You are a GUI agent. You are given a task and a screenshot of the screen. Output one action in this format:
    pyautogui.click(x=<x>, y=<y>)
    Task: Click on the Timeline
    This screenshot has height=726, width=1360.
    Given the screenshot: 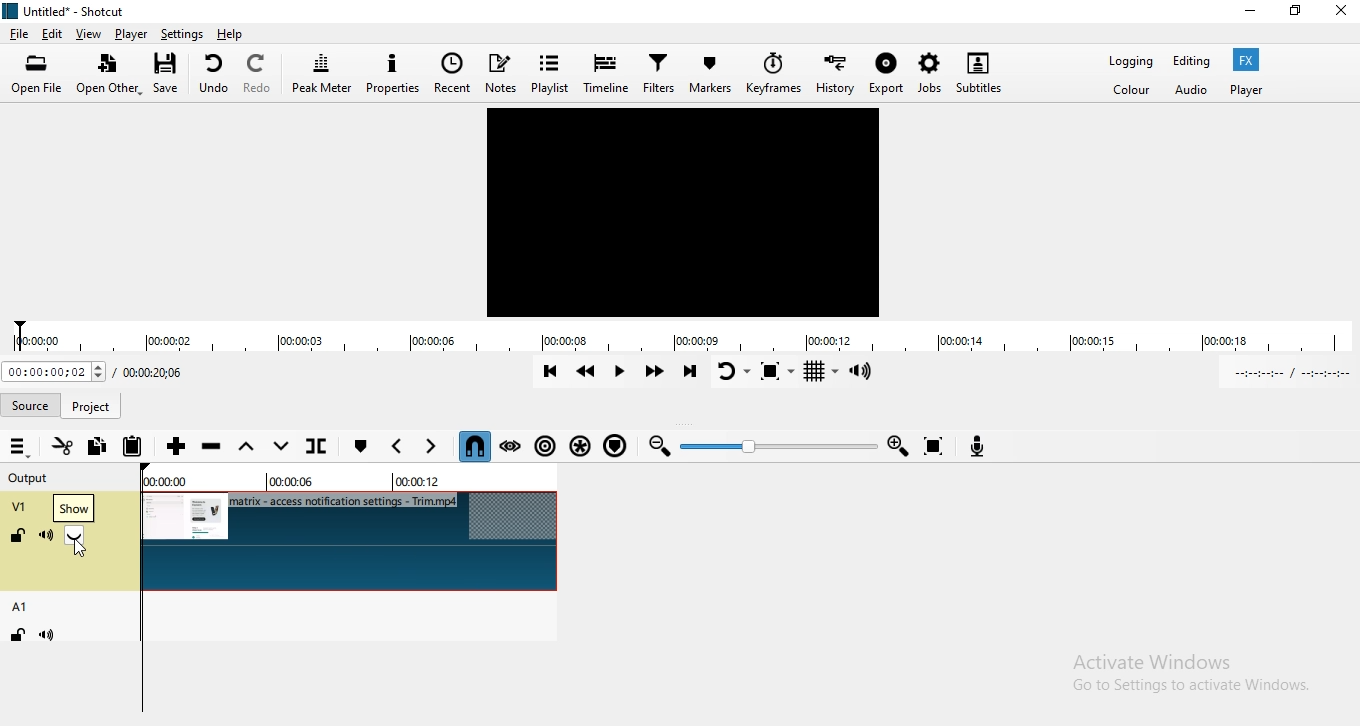 What is the action you would take?
    pyautogui.click(x=608, y=72)
    